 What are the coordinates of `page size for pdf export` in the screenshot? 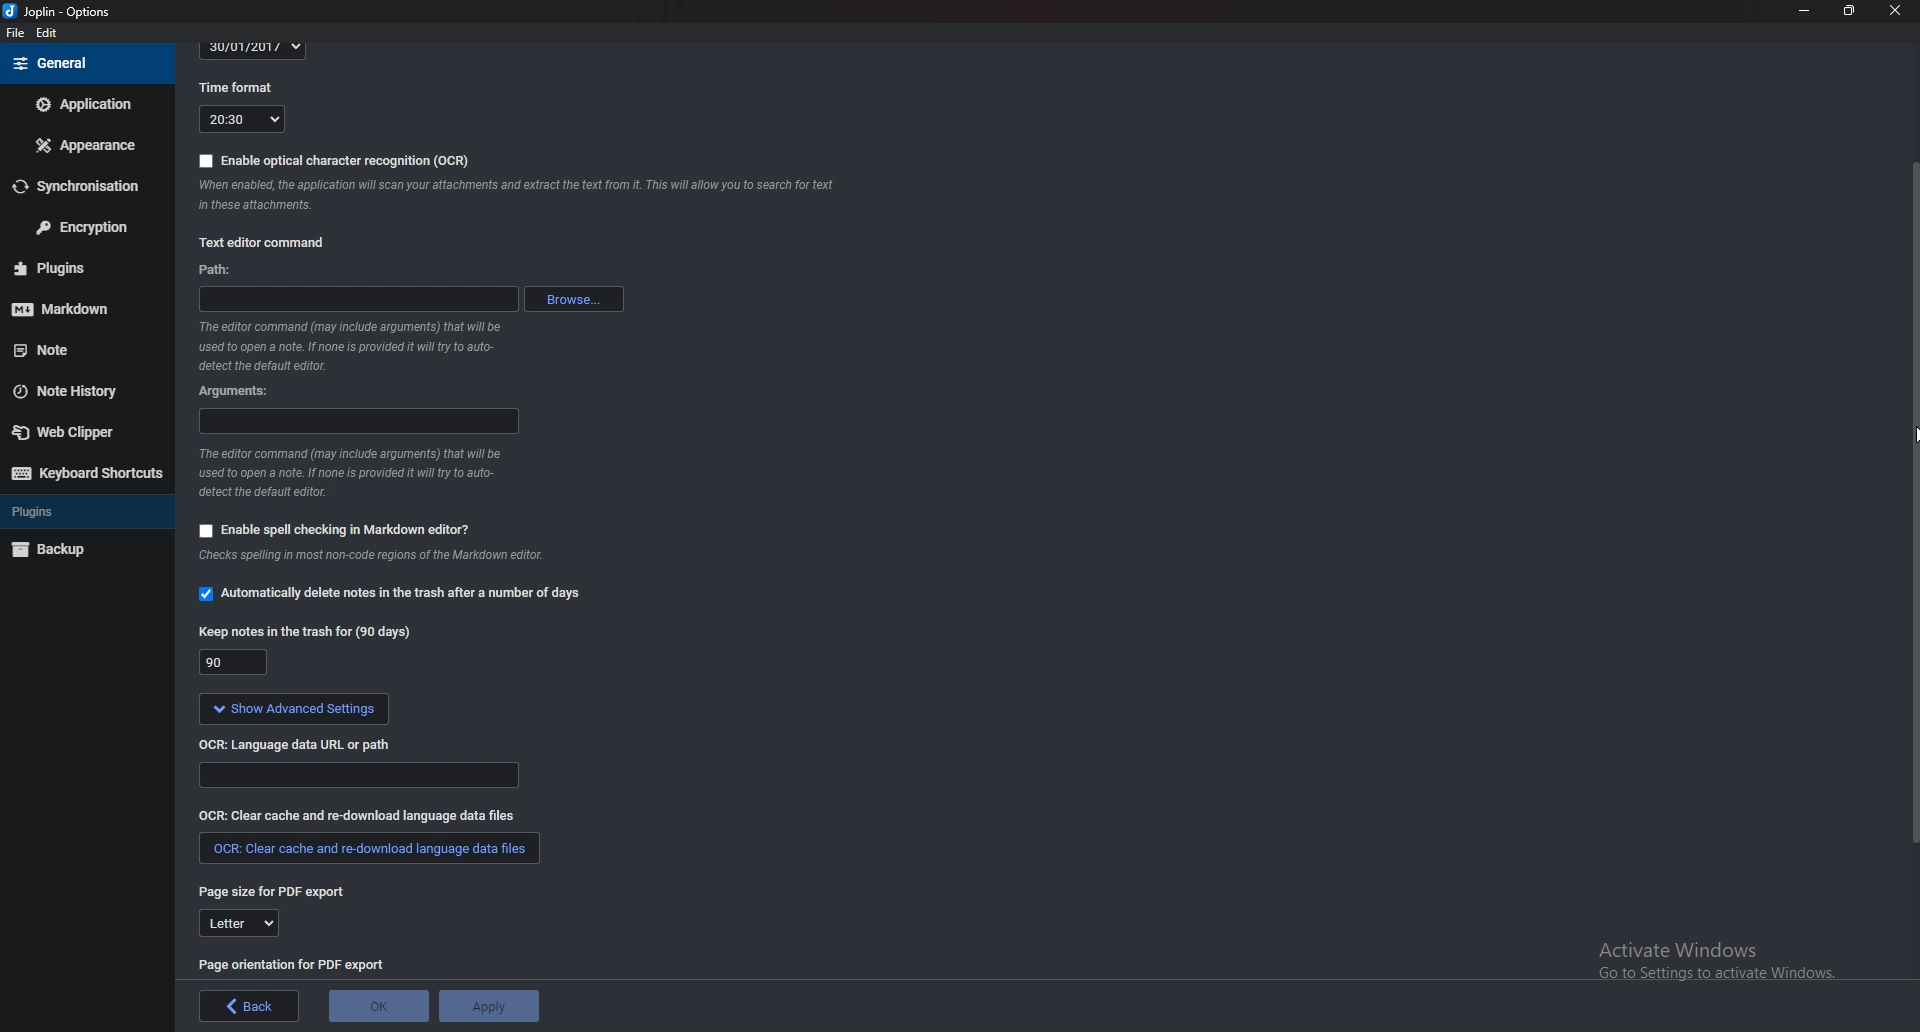 It's located at (278, 893).